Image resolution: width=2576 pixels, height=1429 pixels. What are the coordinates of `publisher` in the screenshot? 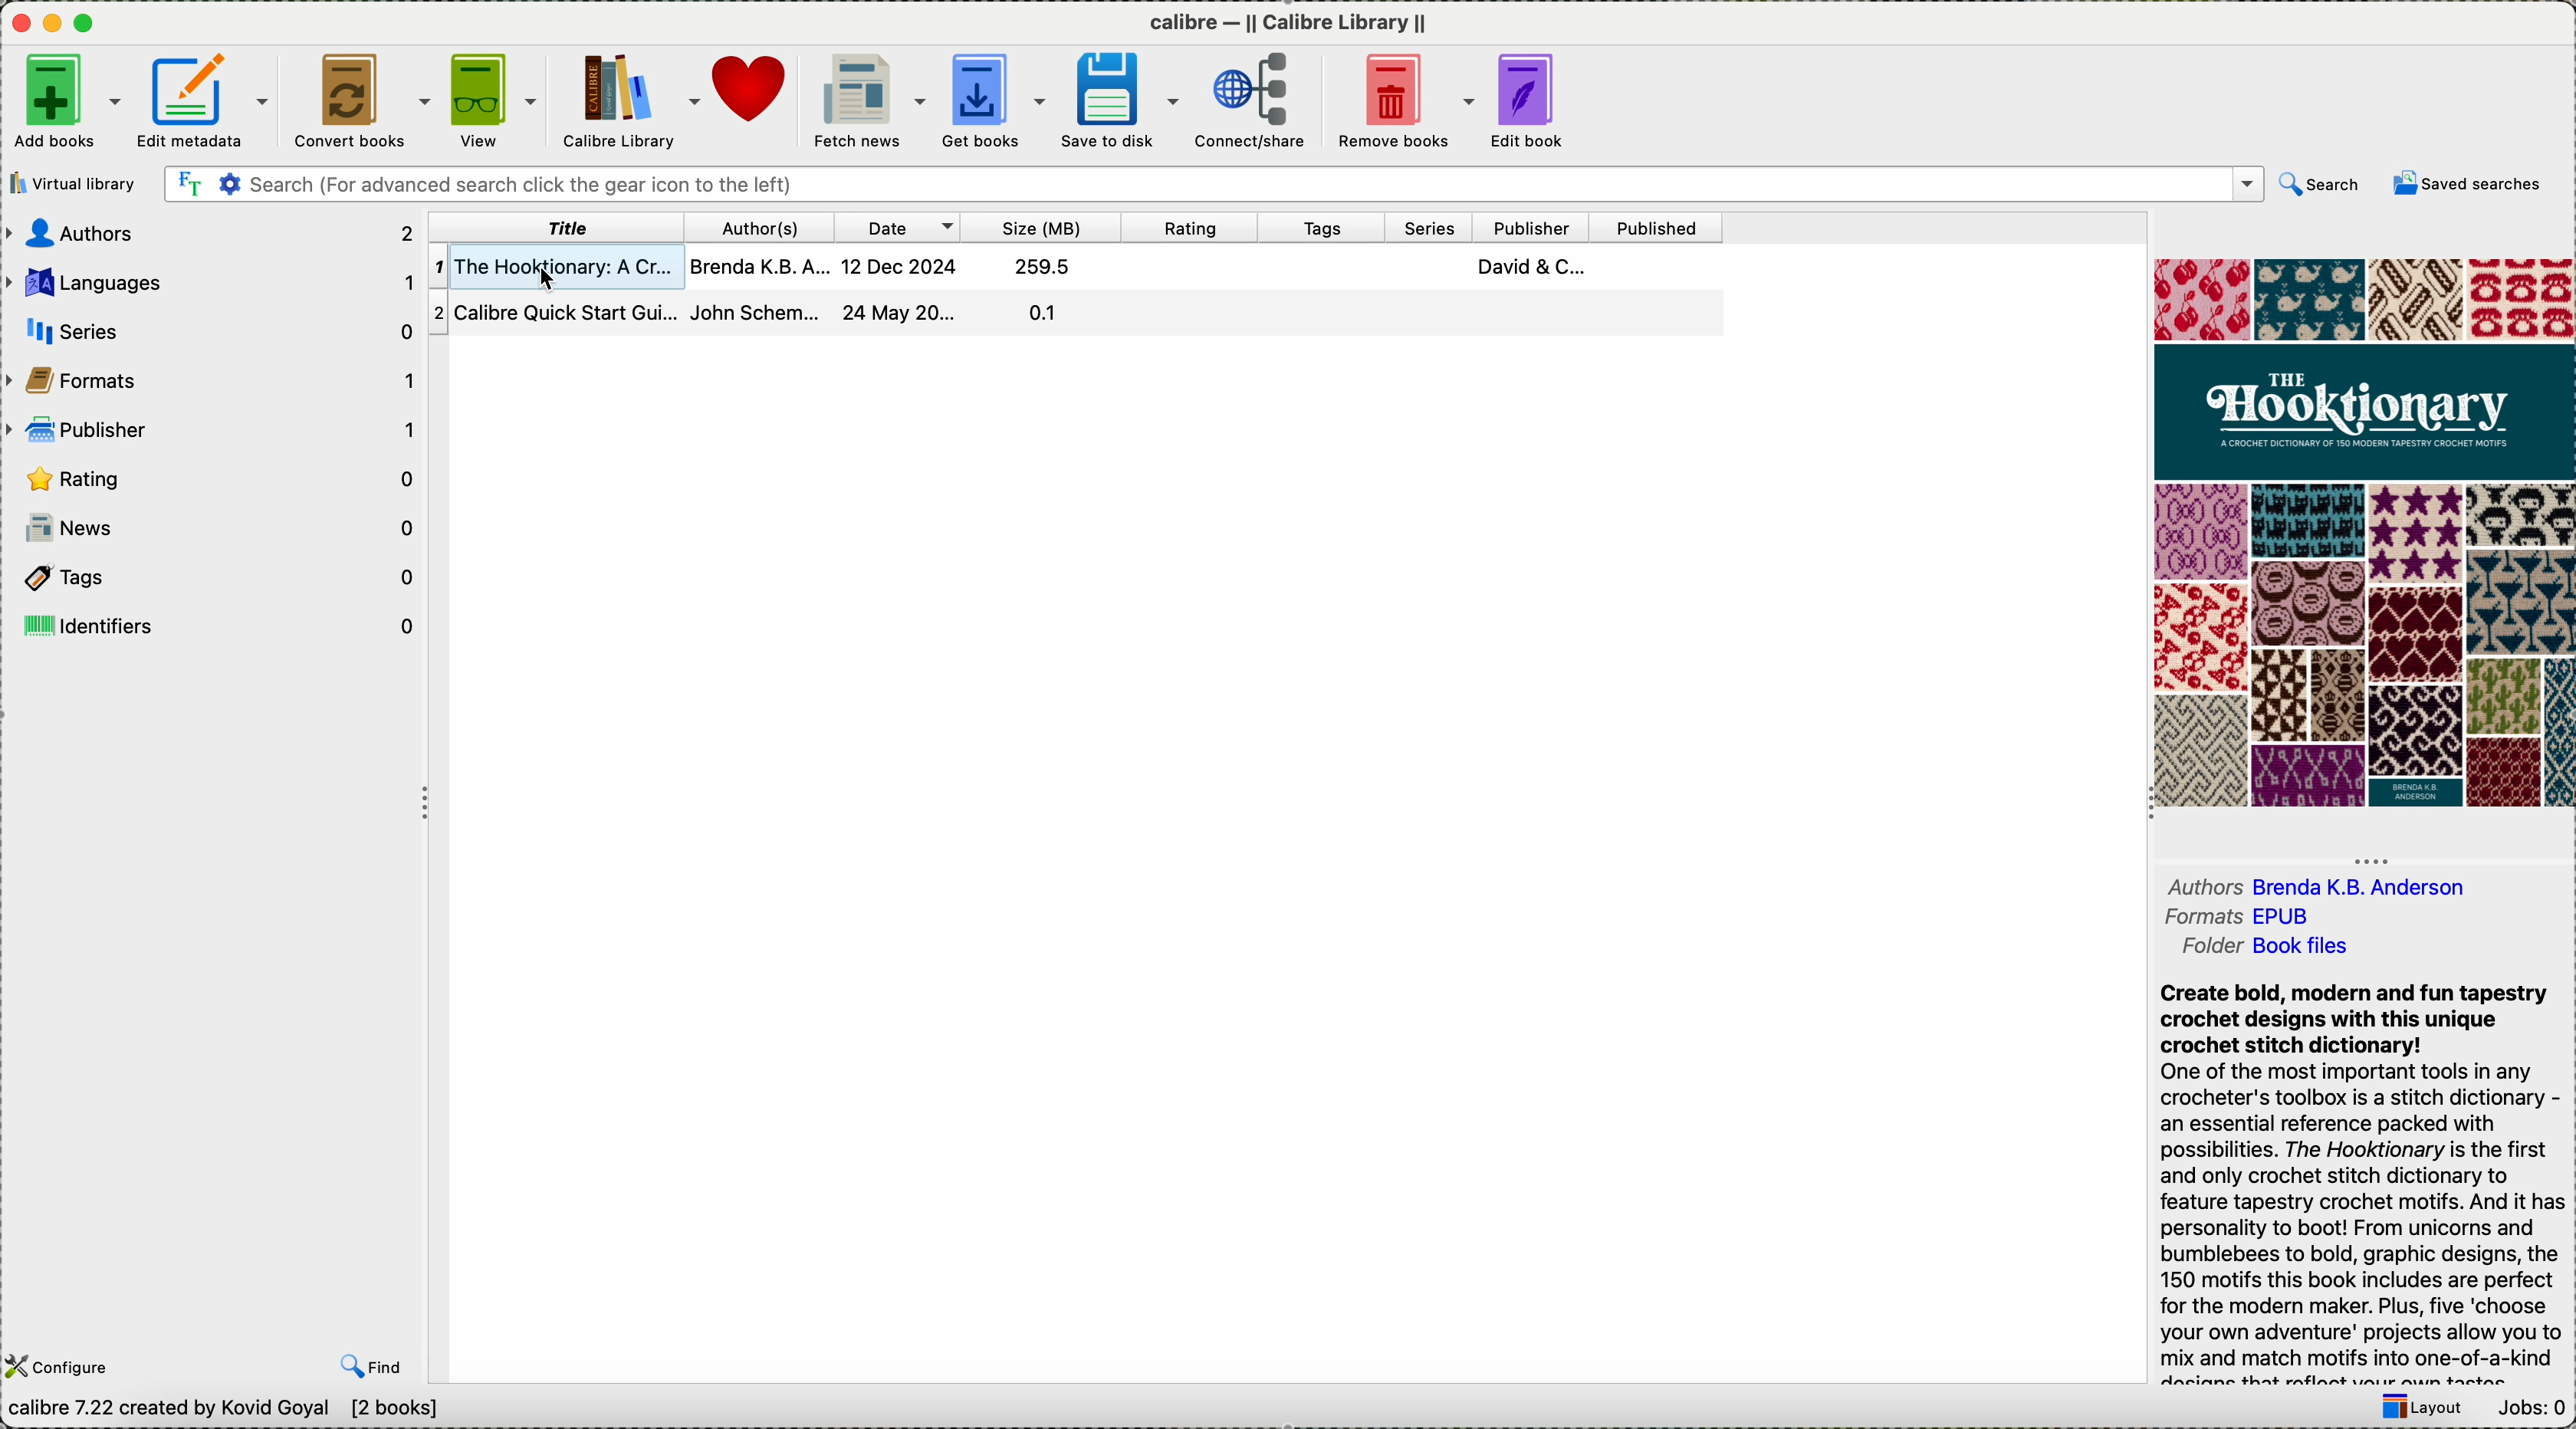 It's located at (1529, 226).